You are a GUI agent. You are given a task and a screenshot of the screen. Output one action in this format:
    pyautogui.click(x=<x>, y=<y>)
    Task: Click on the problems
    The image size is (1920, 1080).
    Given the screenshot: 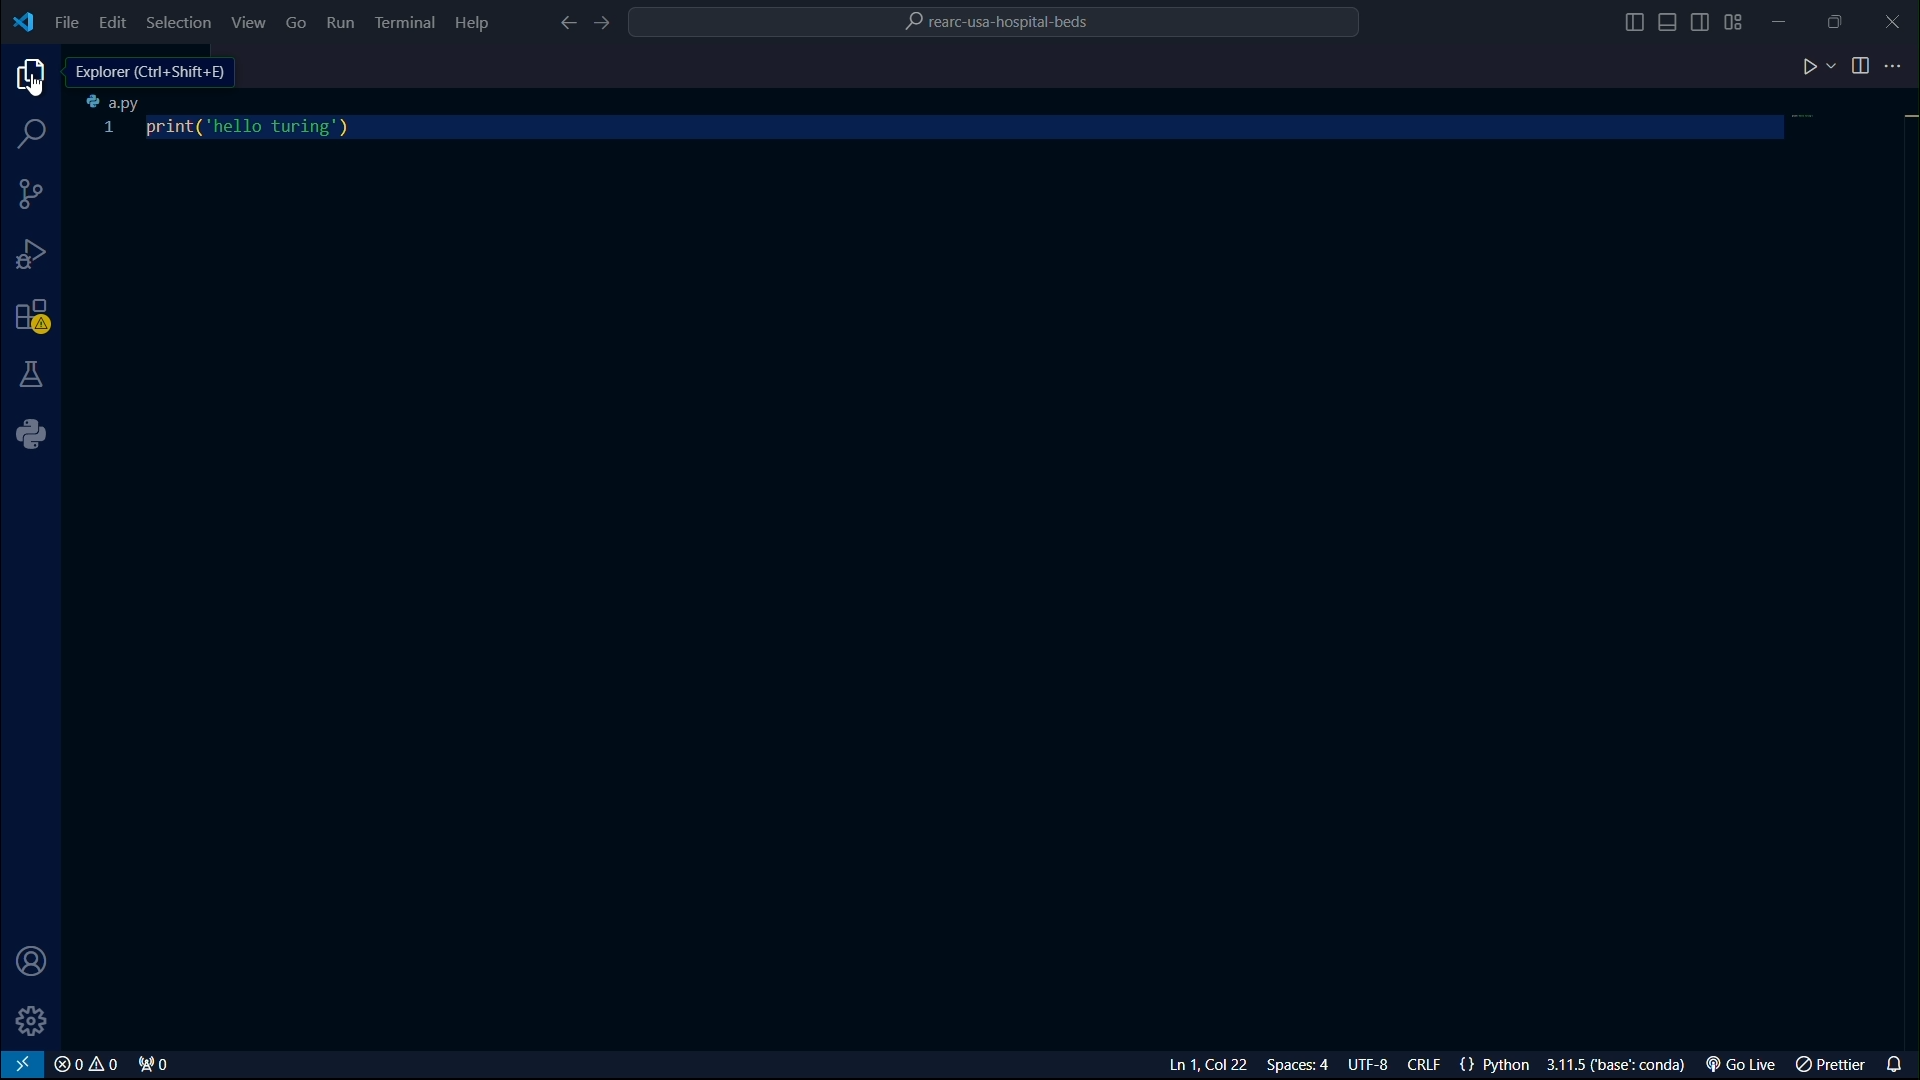 What is the action you would take?
    pyautogui.click(x=88, y=1065)
    